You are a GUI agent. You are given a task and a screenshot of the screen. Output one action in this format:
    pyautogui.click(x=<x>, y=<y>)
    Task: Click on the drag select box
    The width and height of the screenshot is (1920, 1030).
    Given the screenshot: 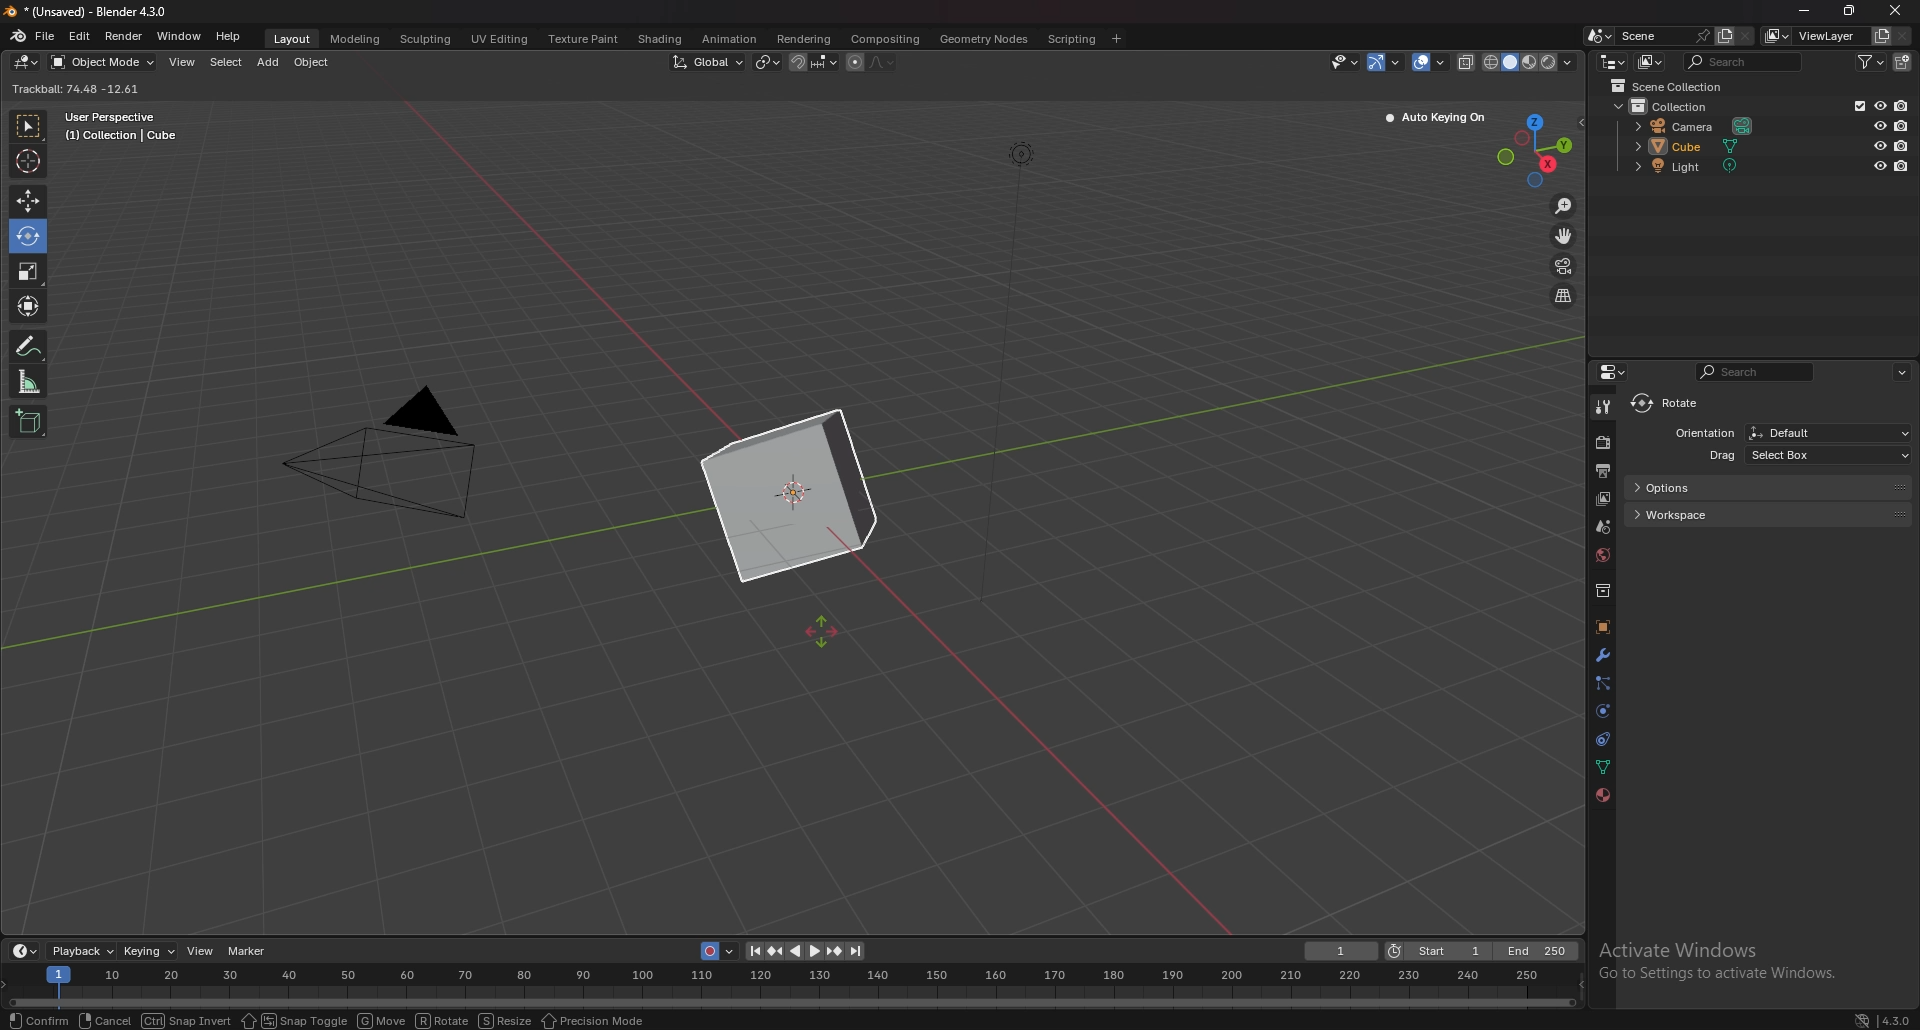 What is the action you would take?
    pyautogui.click(x=1793, y=456)
    